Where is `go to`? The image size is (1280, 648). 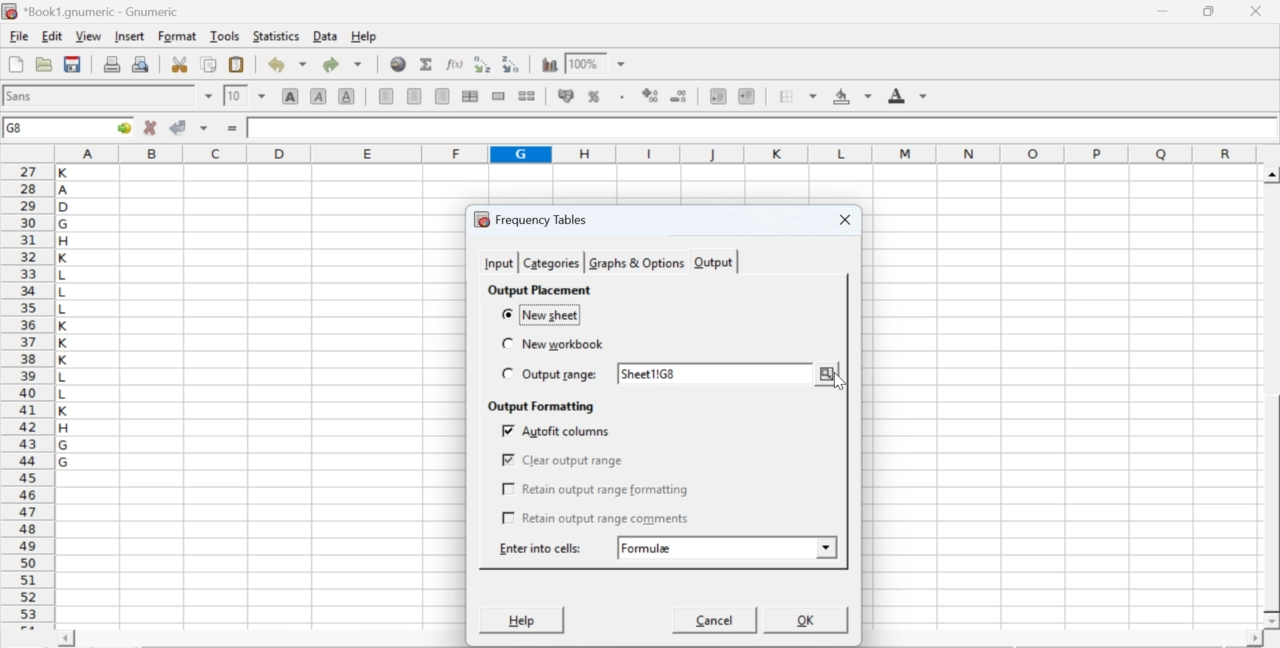 go to is located at coordinates (122, 127).